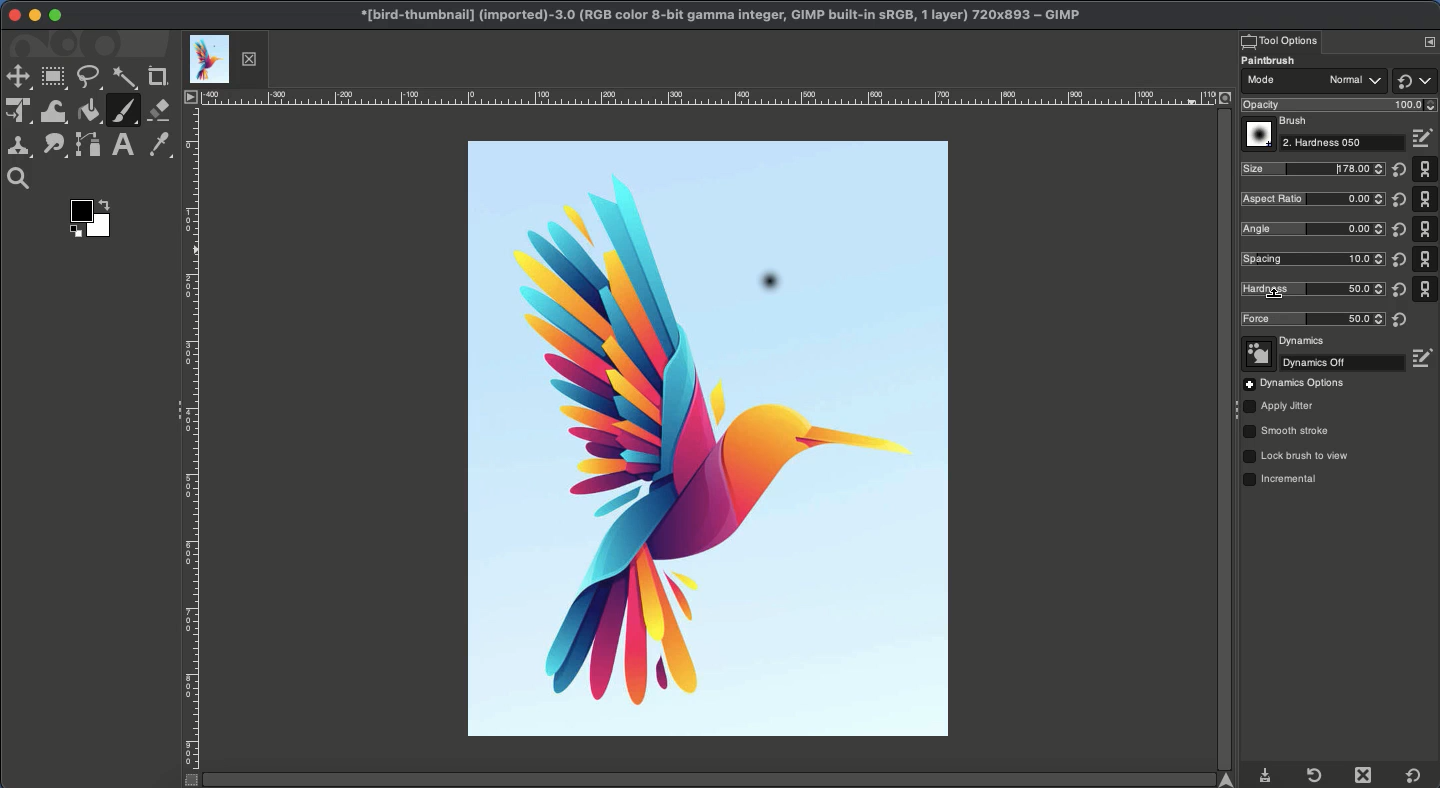 The image size is (1440, 788). I want to click on Refresh, so click(1313, 775).